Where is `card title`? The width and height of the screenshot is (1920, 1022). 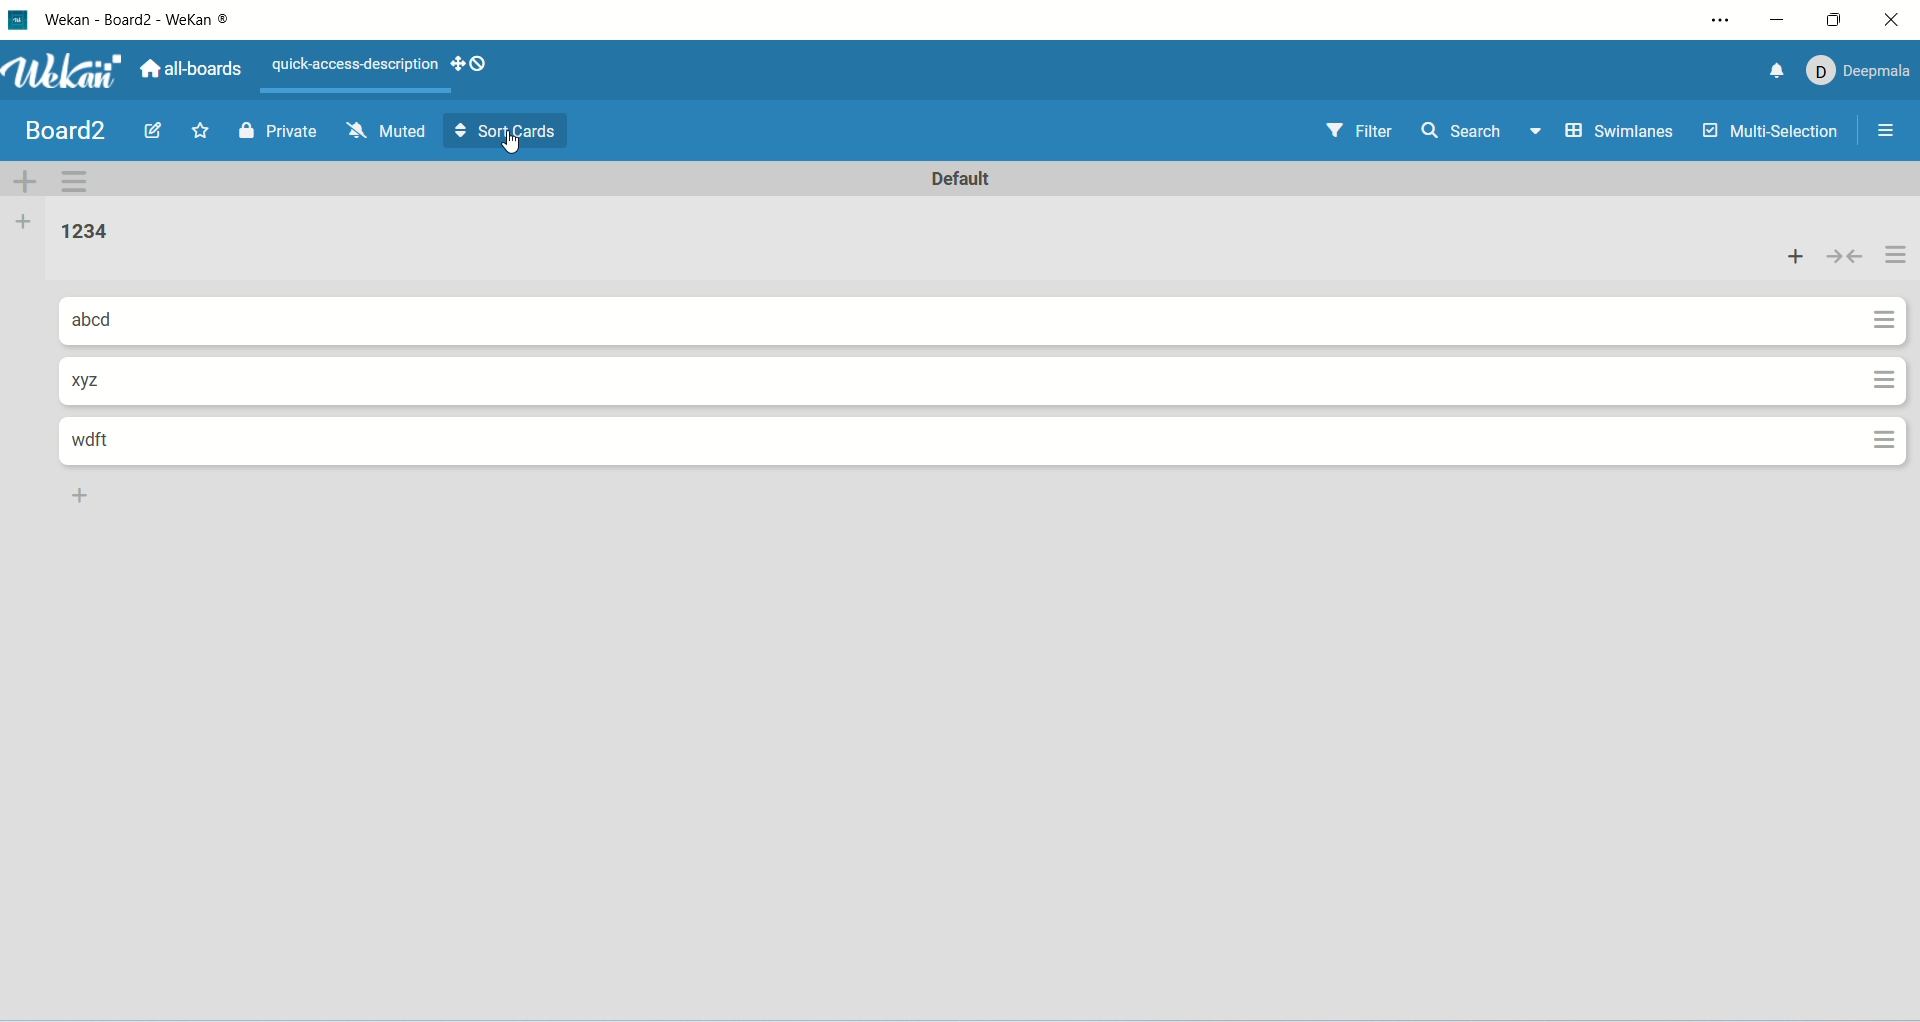
card title is located at coordinates (107, 443).